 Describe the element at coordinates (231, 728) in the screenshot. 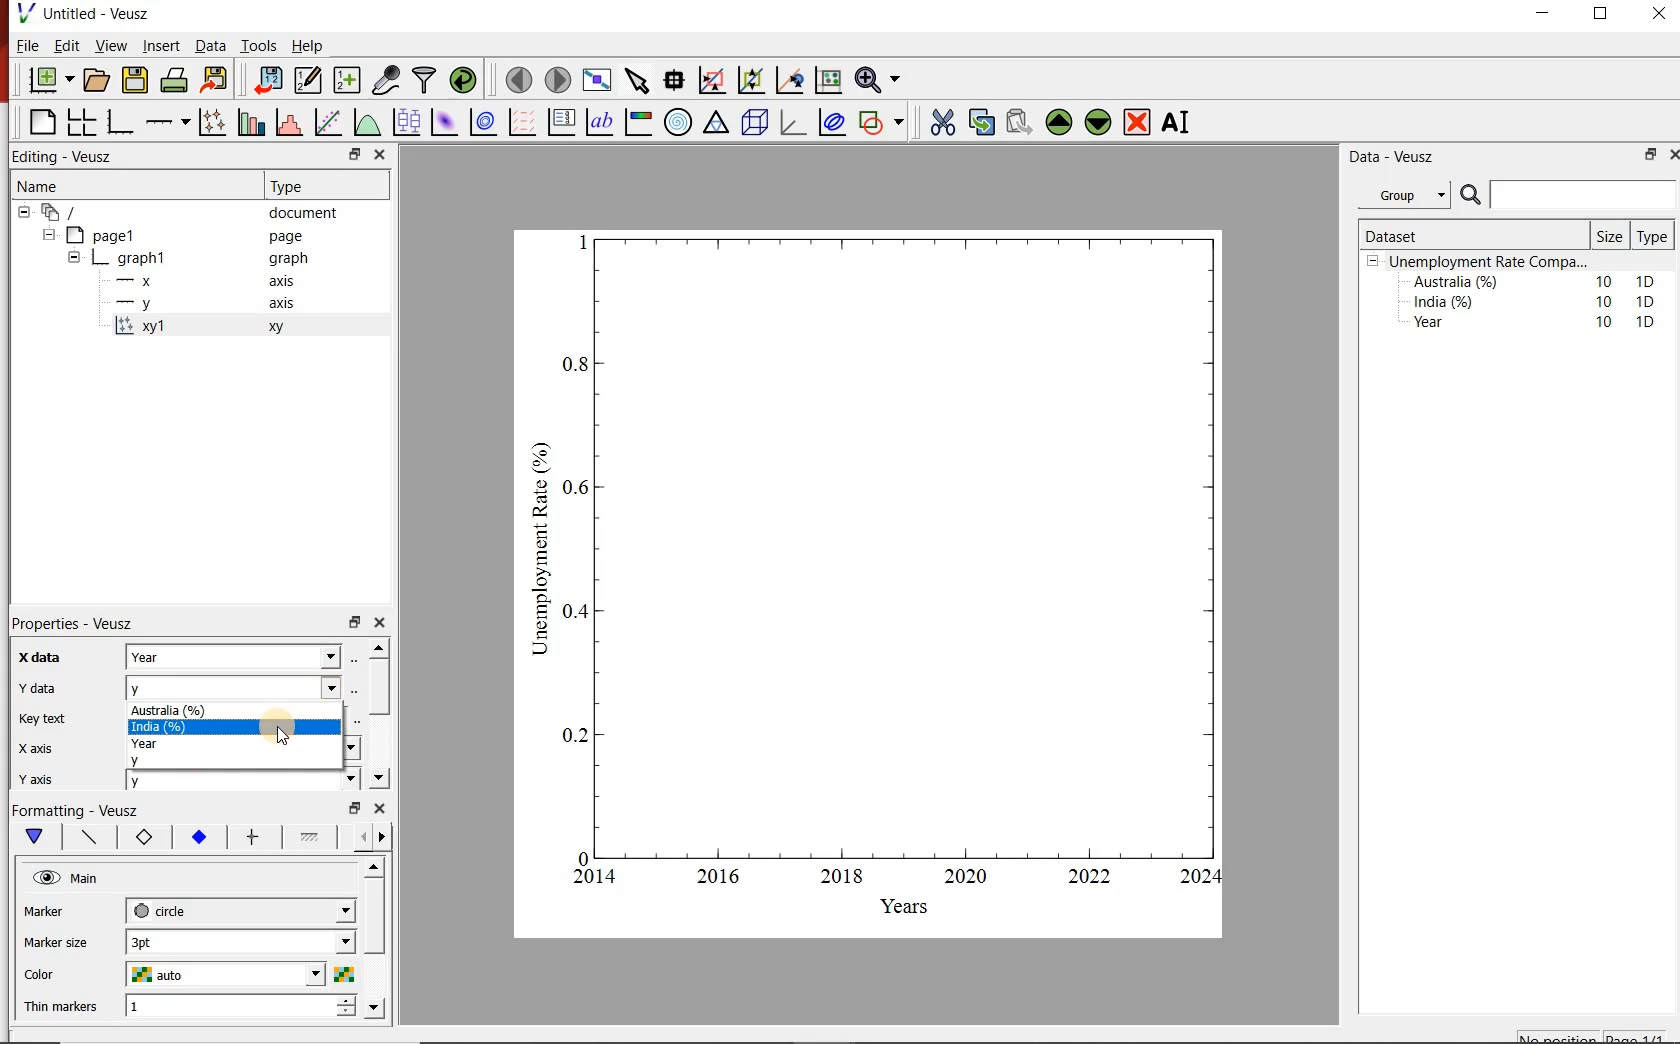

I see `India (%)` at that location.